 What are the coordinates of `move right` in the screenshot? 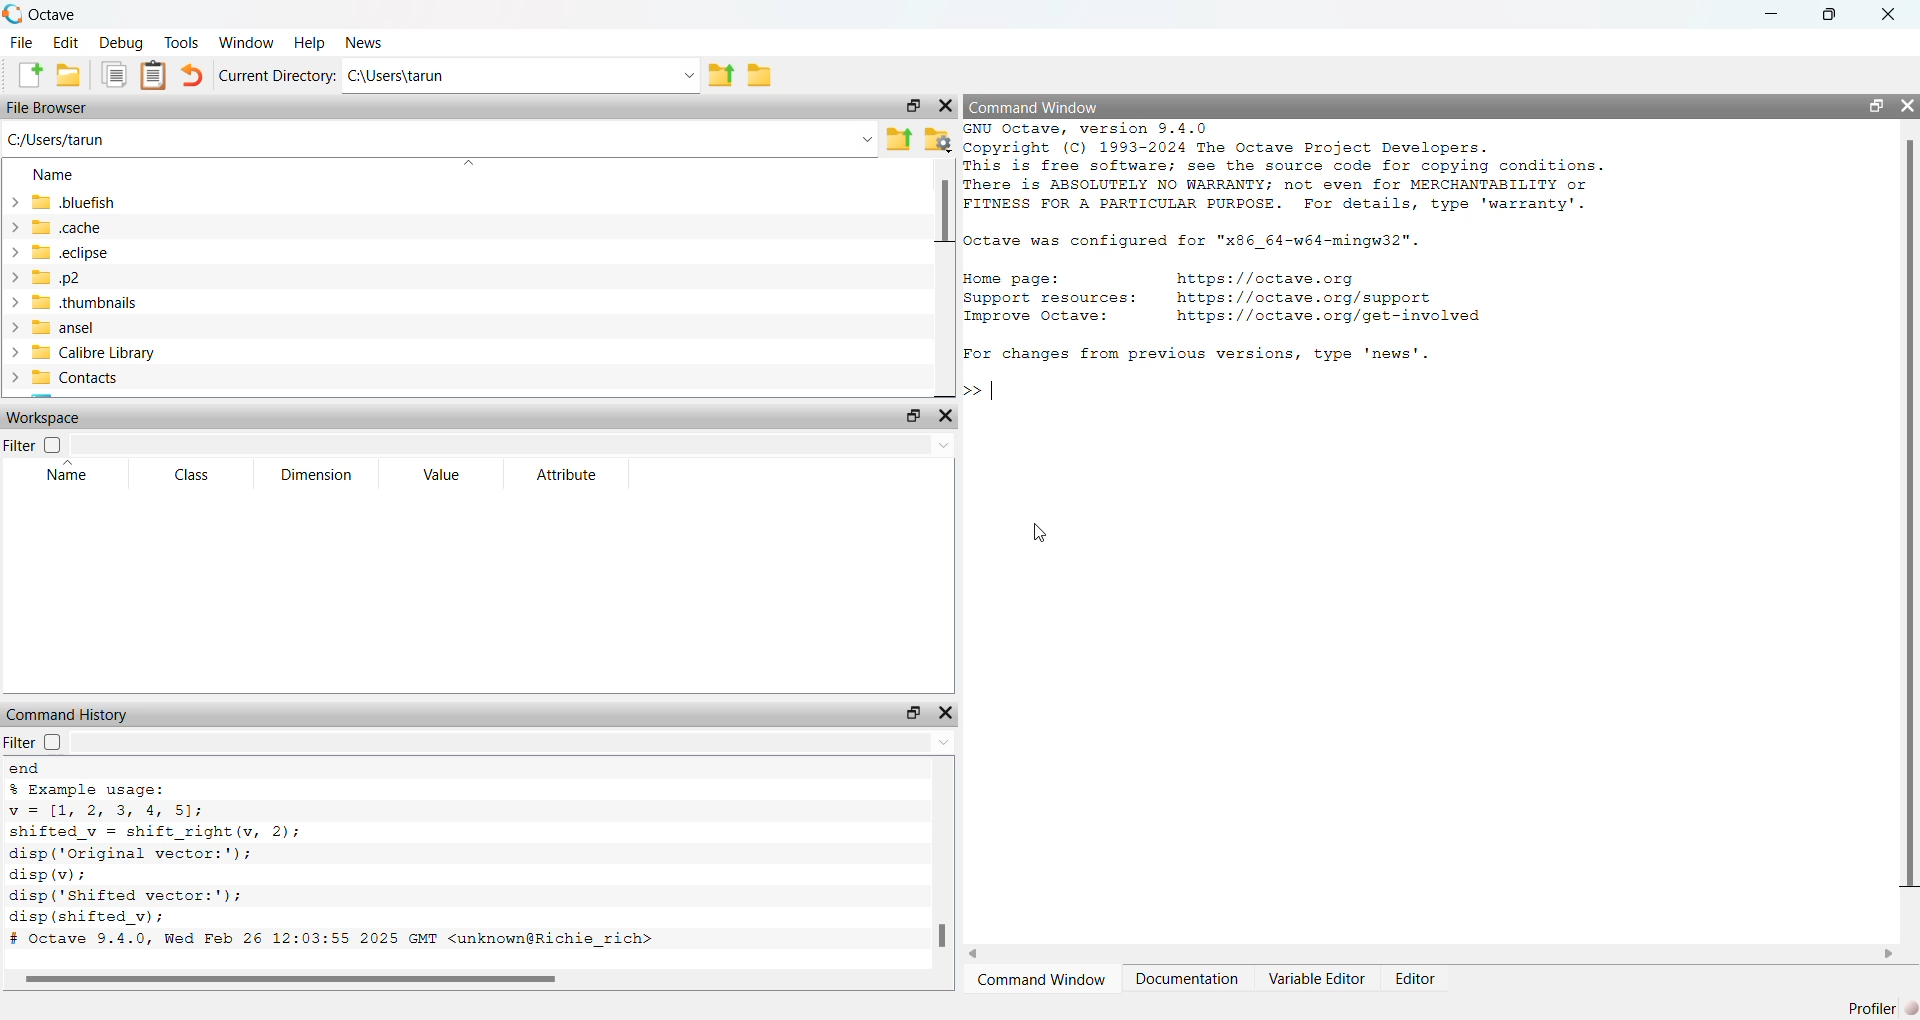 It's located at (1887, 954).